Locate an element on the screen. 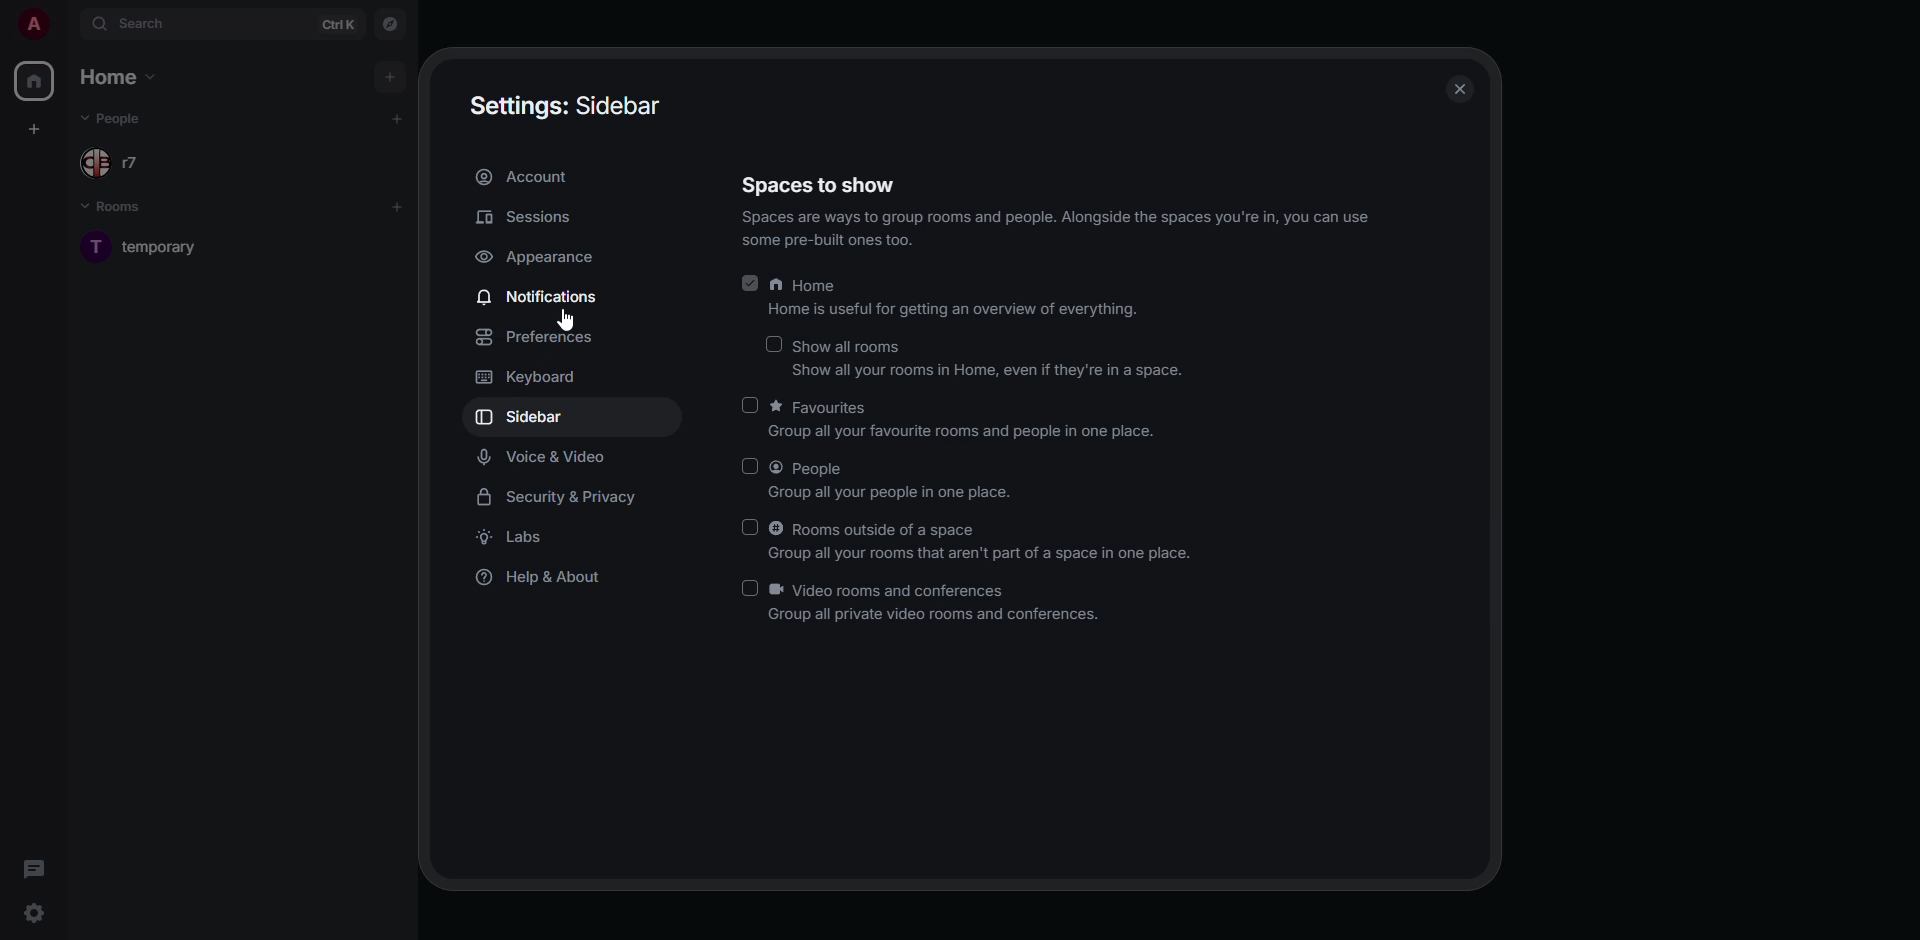 This screenshot has width=1920, height=940. keyboard is located at coordinates (538, 377).